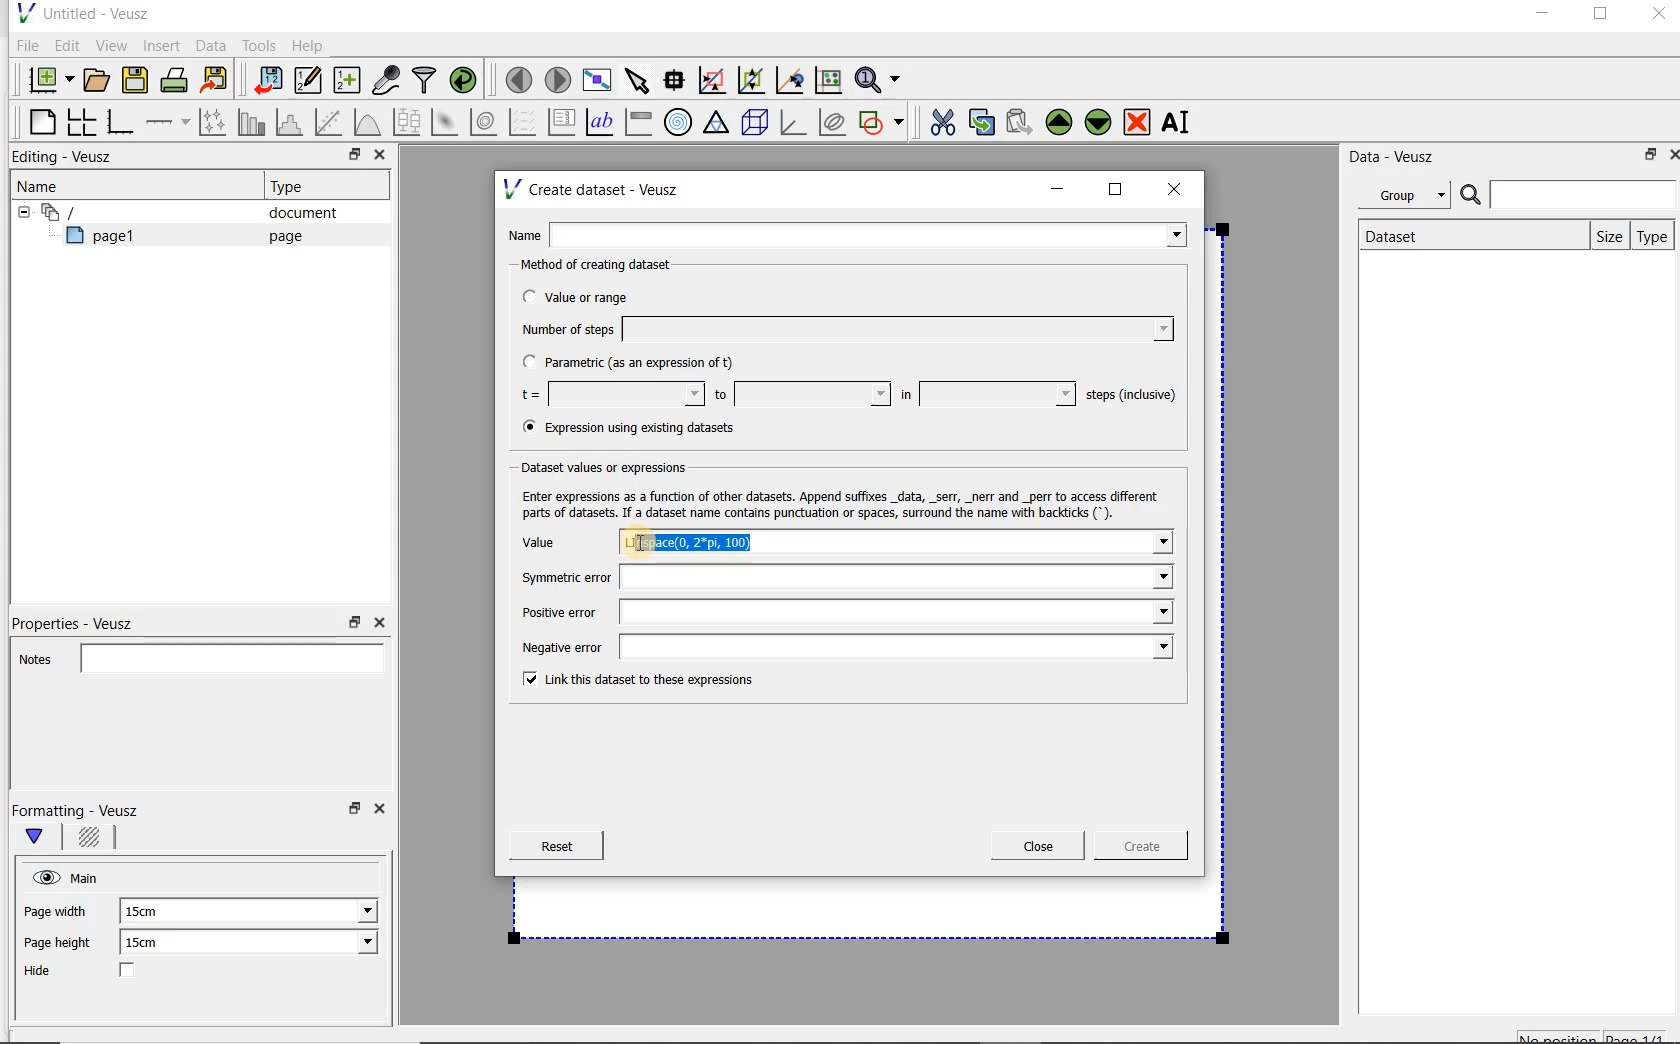 This screenshot has height=1044, width=1680. I want to click on Page height dropdown, so click(354, 944).